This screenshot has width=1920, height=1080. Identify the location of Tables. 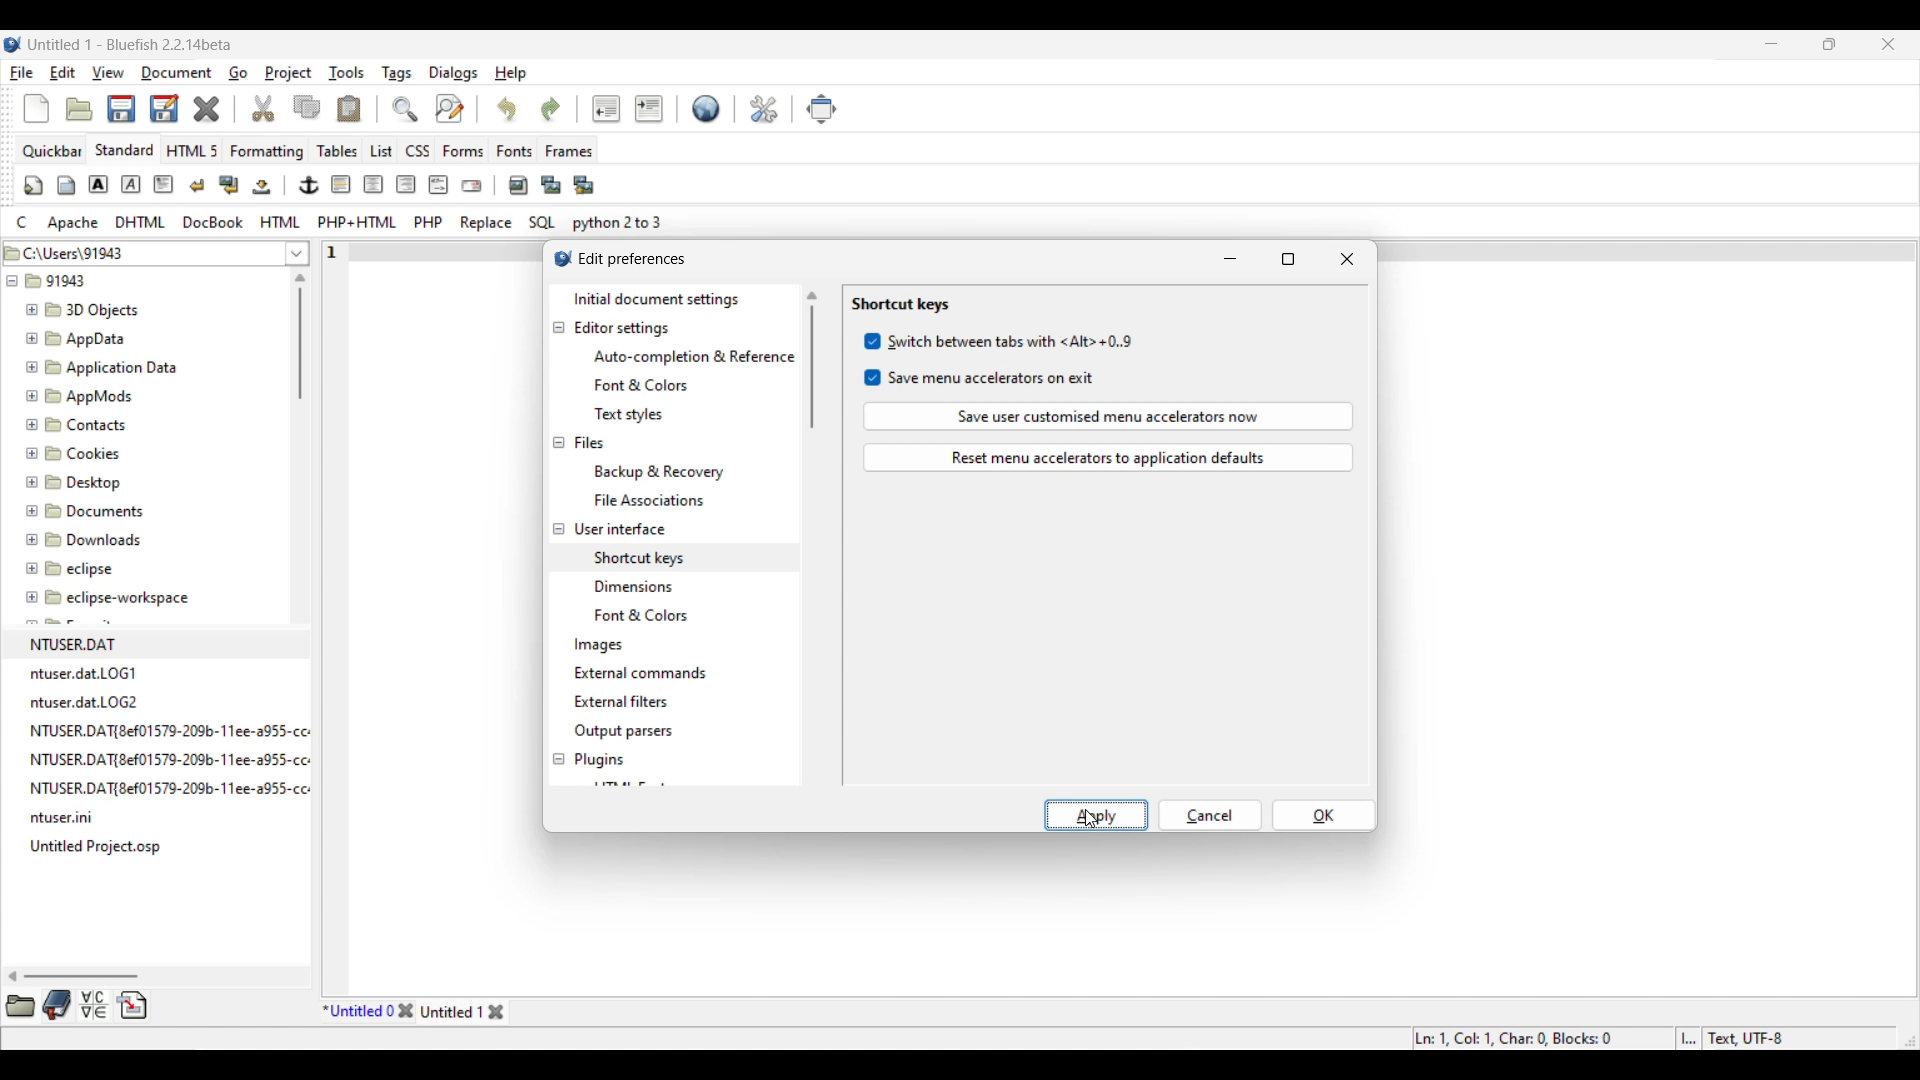
(337, 150).